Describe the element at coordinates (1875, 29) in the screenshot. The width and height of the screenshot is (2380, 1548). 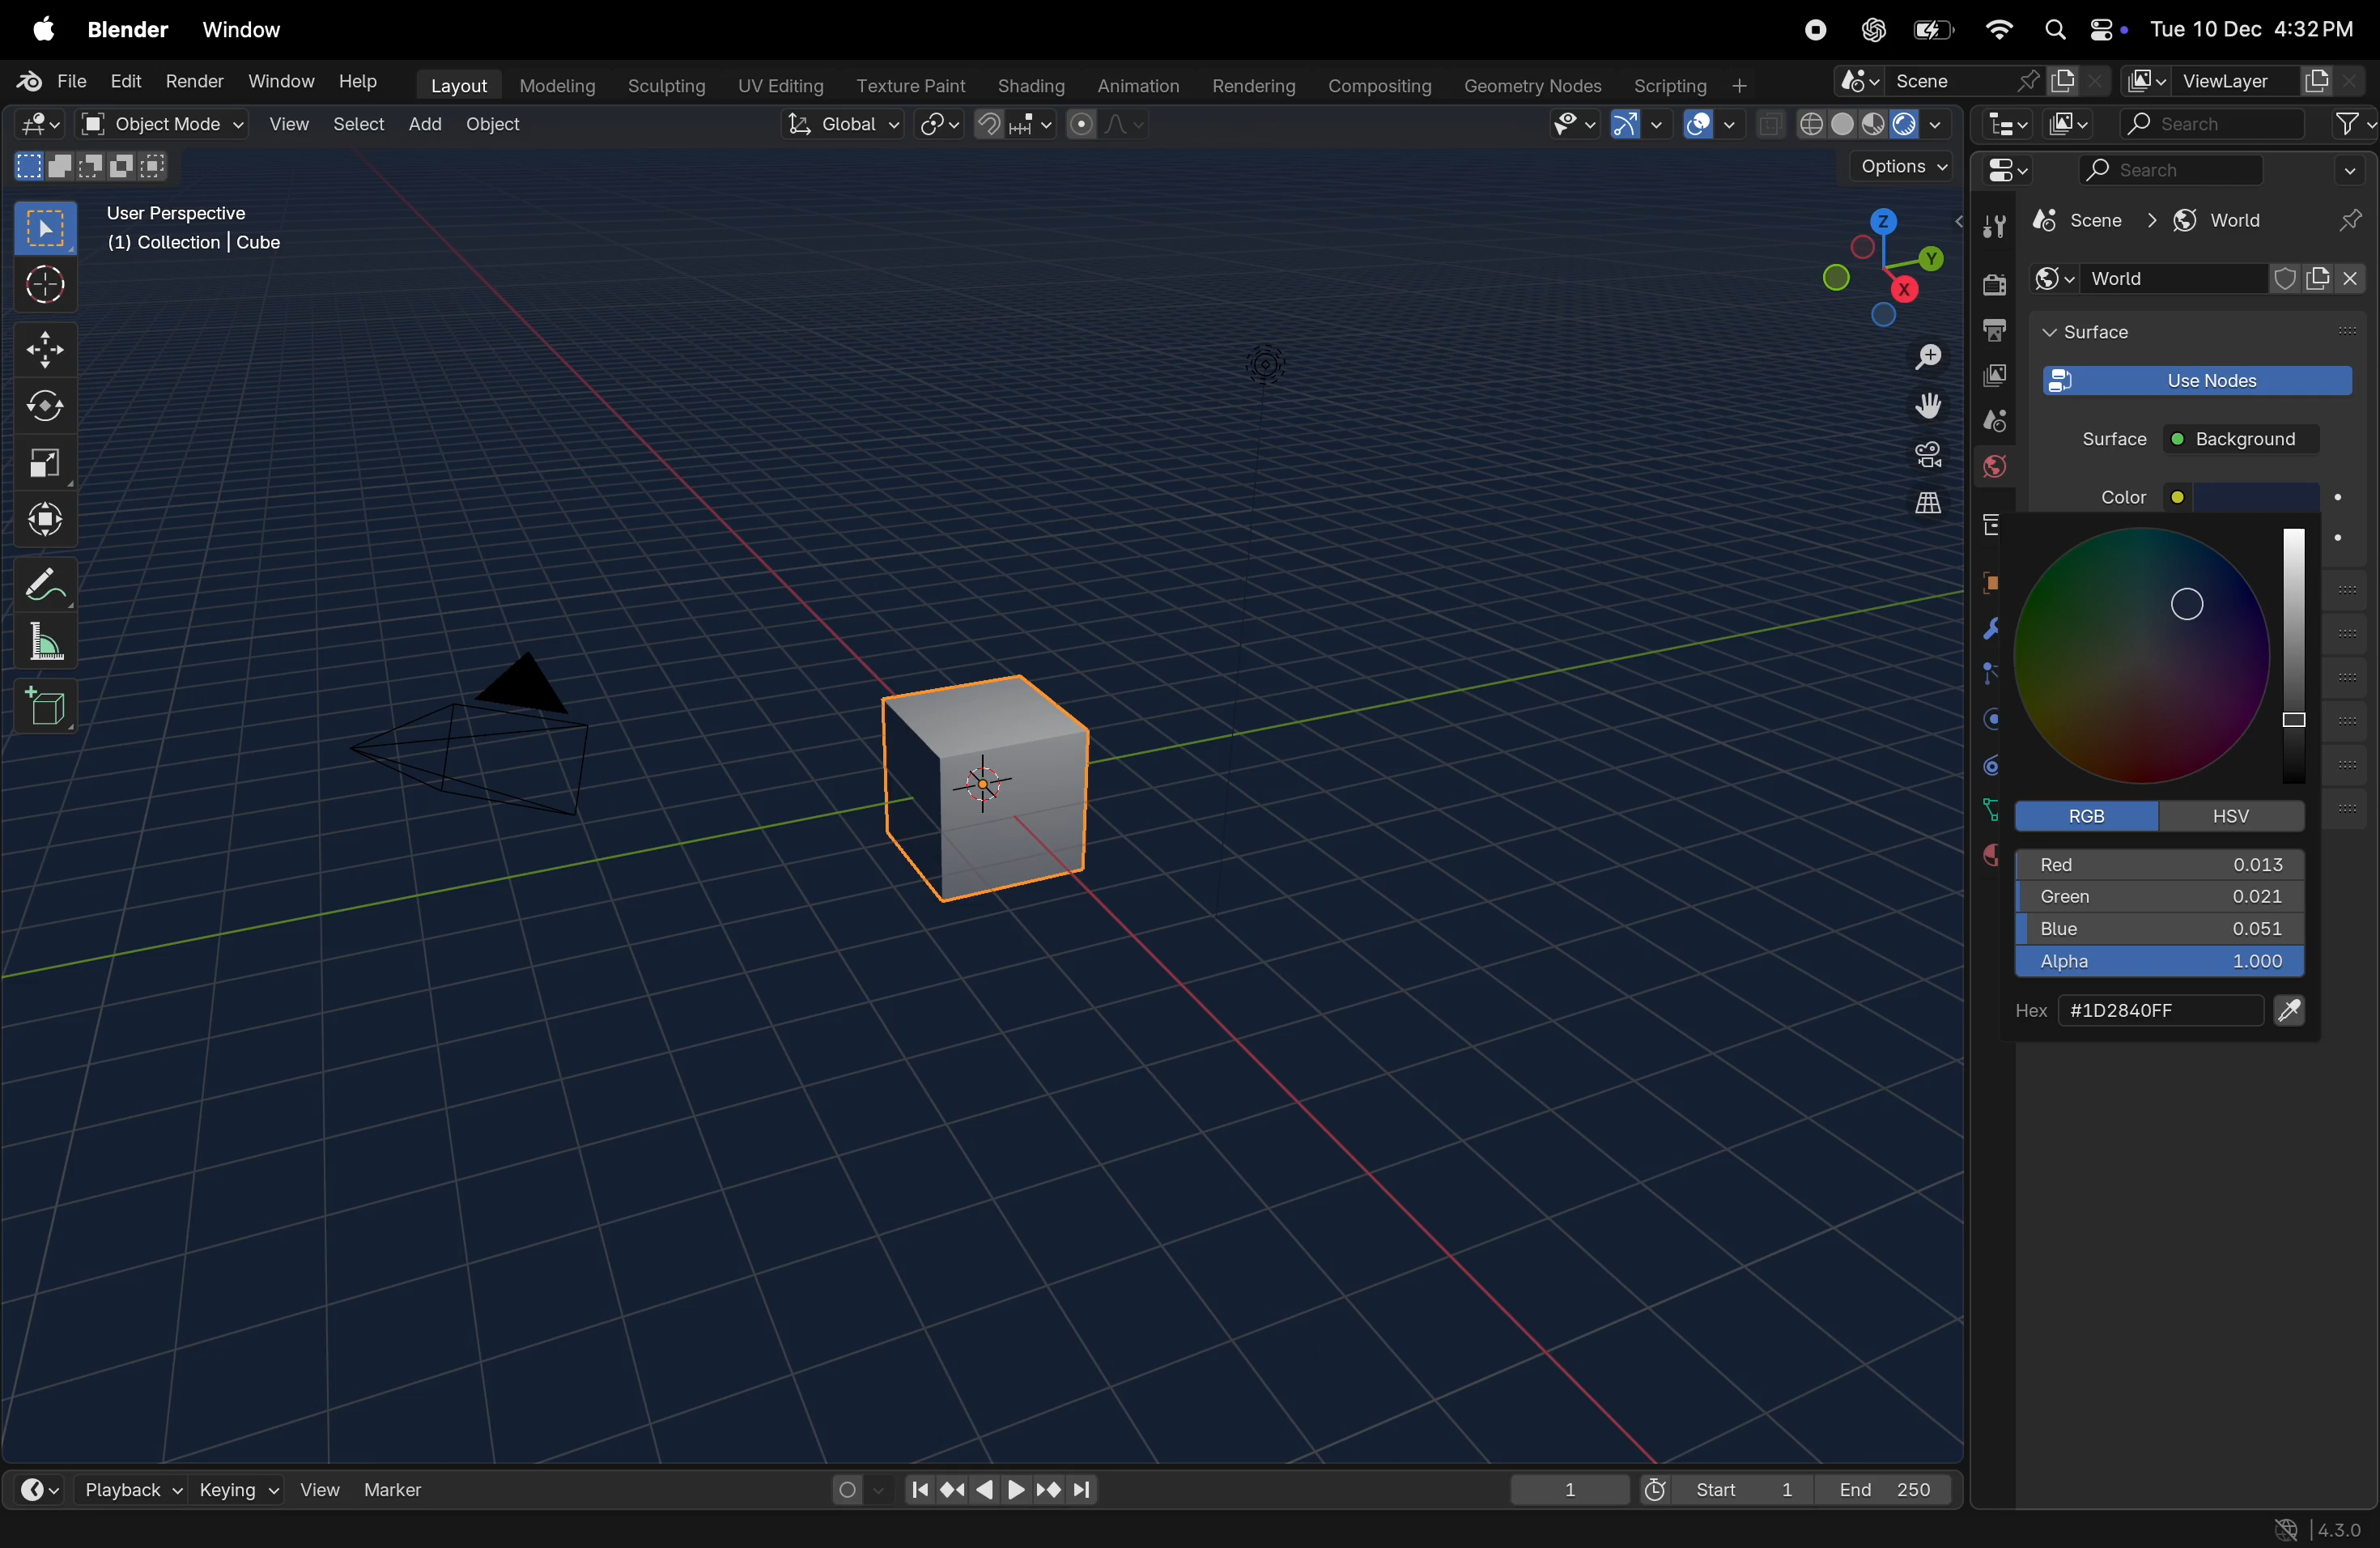
I see `chatgpt` at that location.